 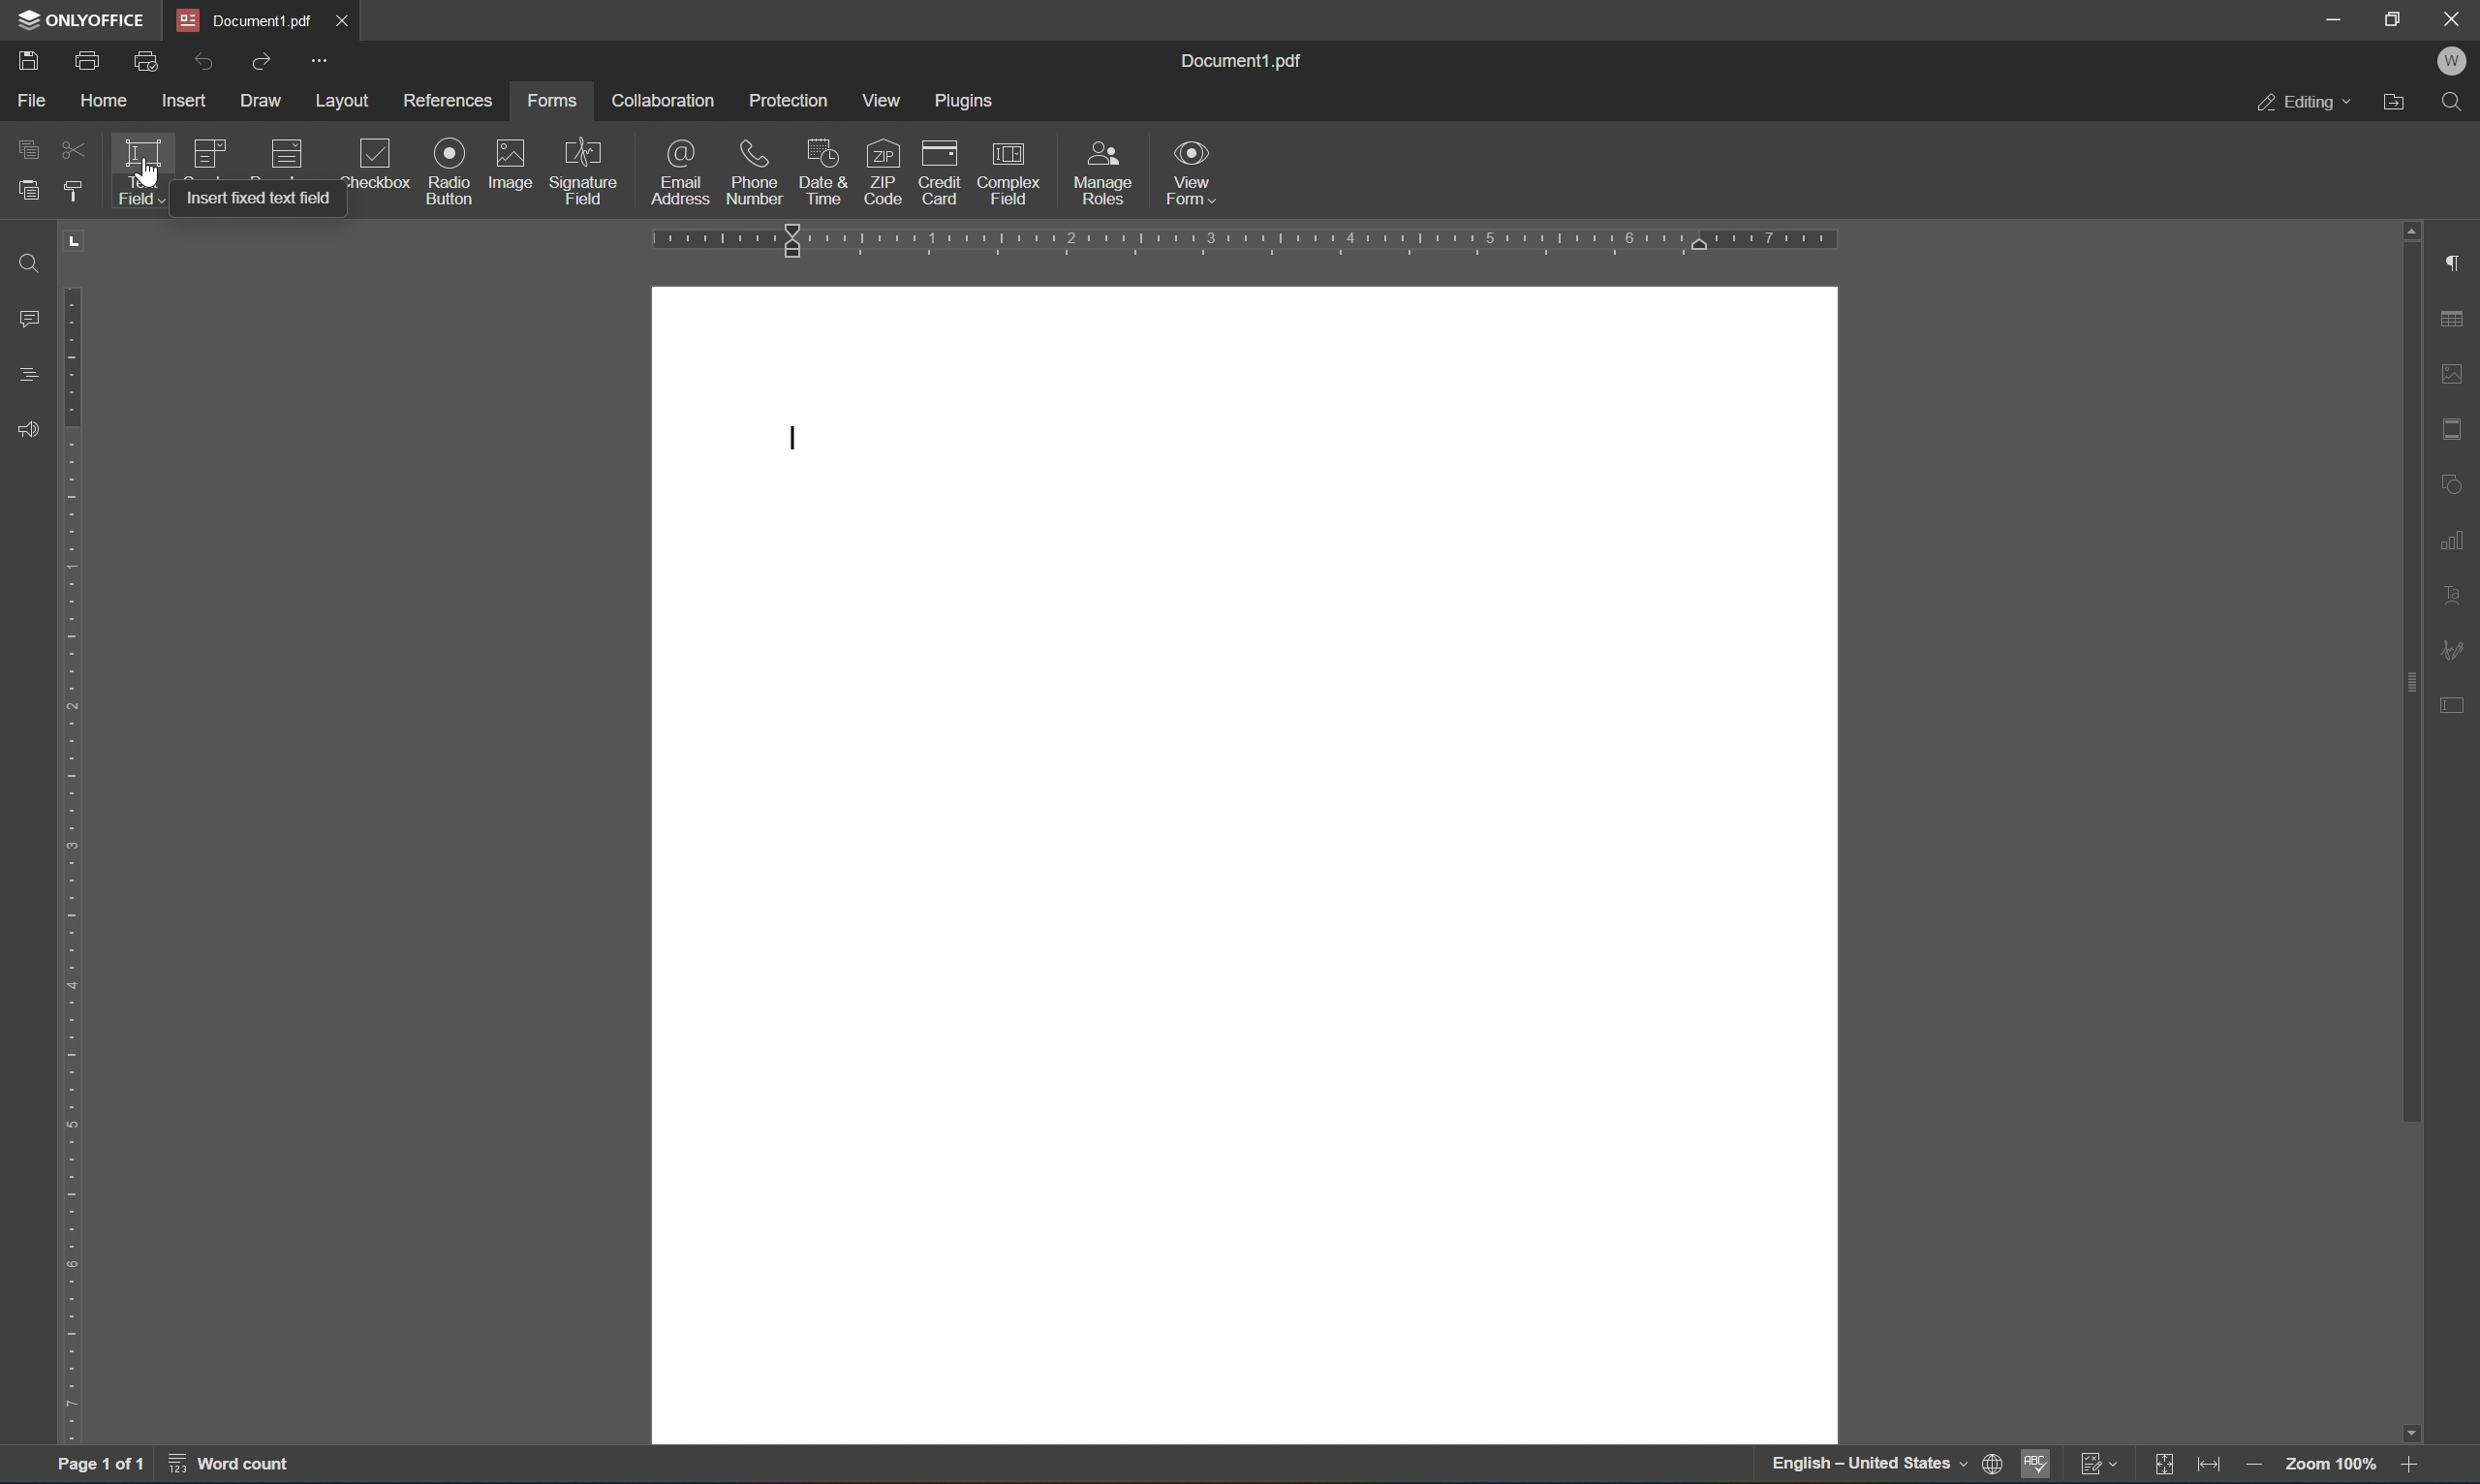 What do you see at coordinates (2458, 264) in the screenshot?
I see `paragraph settings` at bounding box center [2458, 264].